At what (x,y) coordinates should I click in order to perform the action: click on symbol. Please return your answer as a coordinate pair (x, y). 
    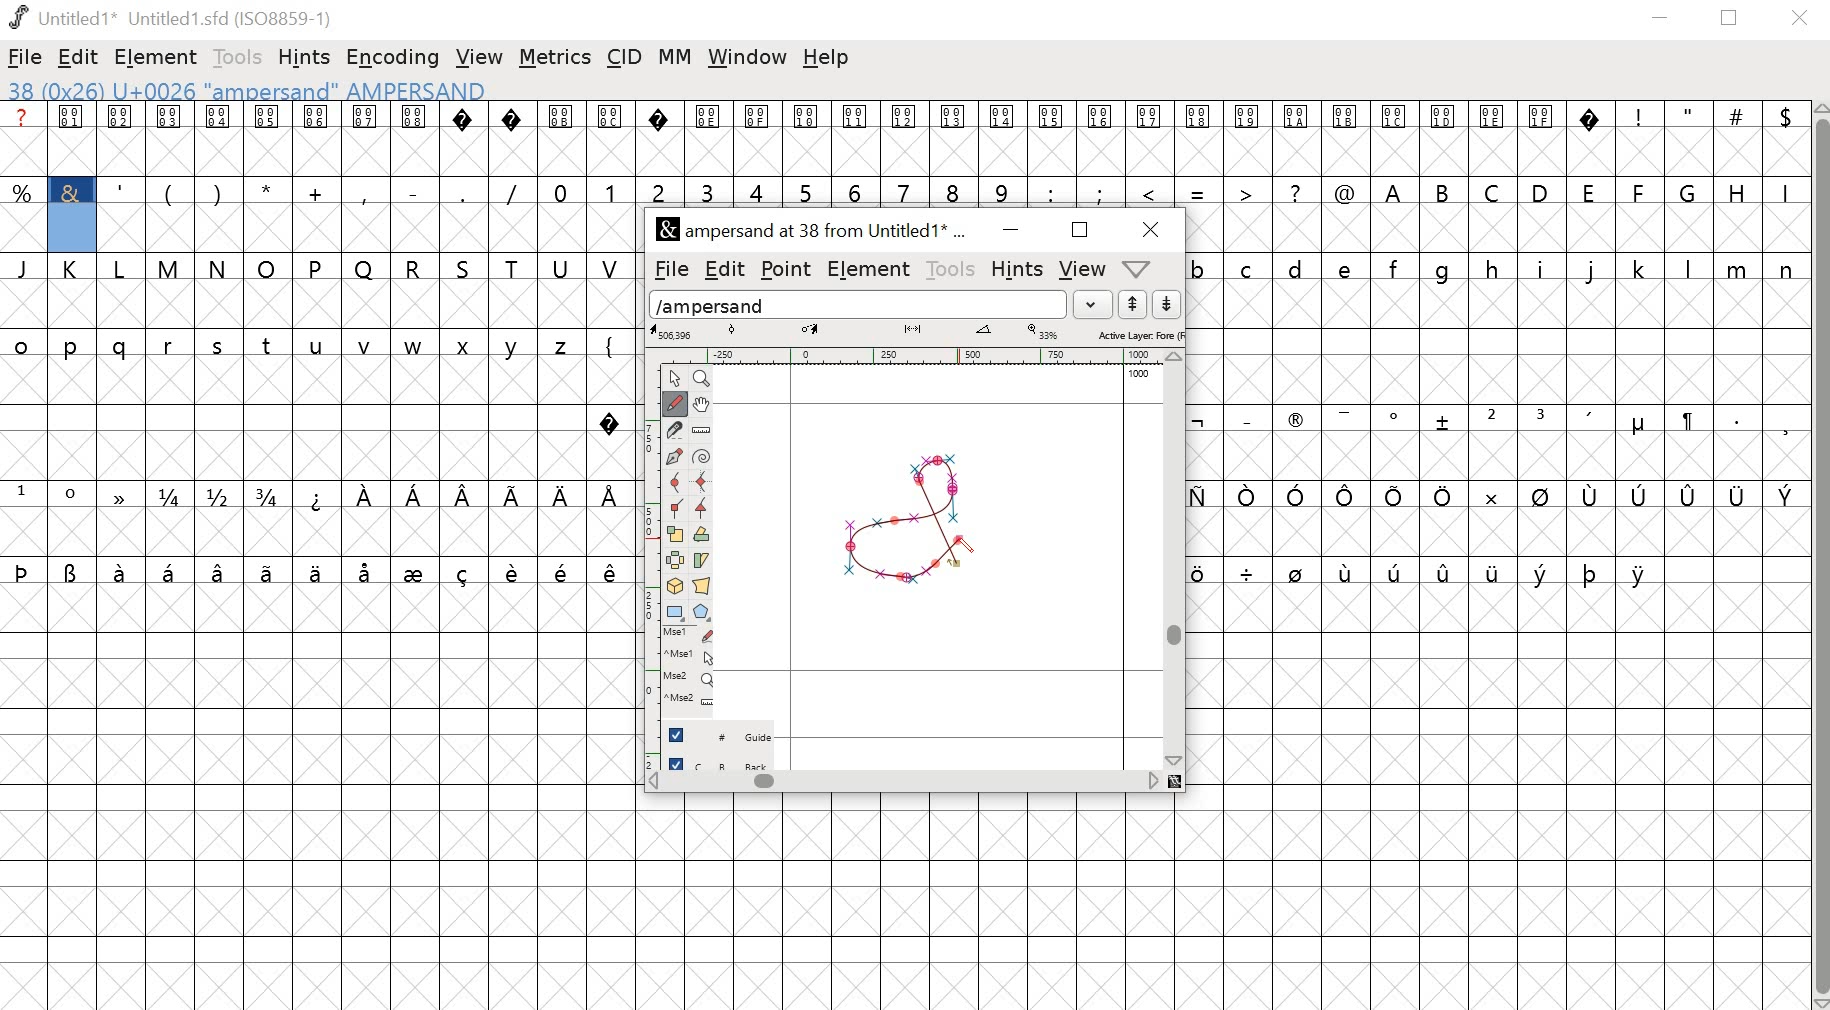
    Looking at the image, I should click on (1444, 421).